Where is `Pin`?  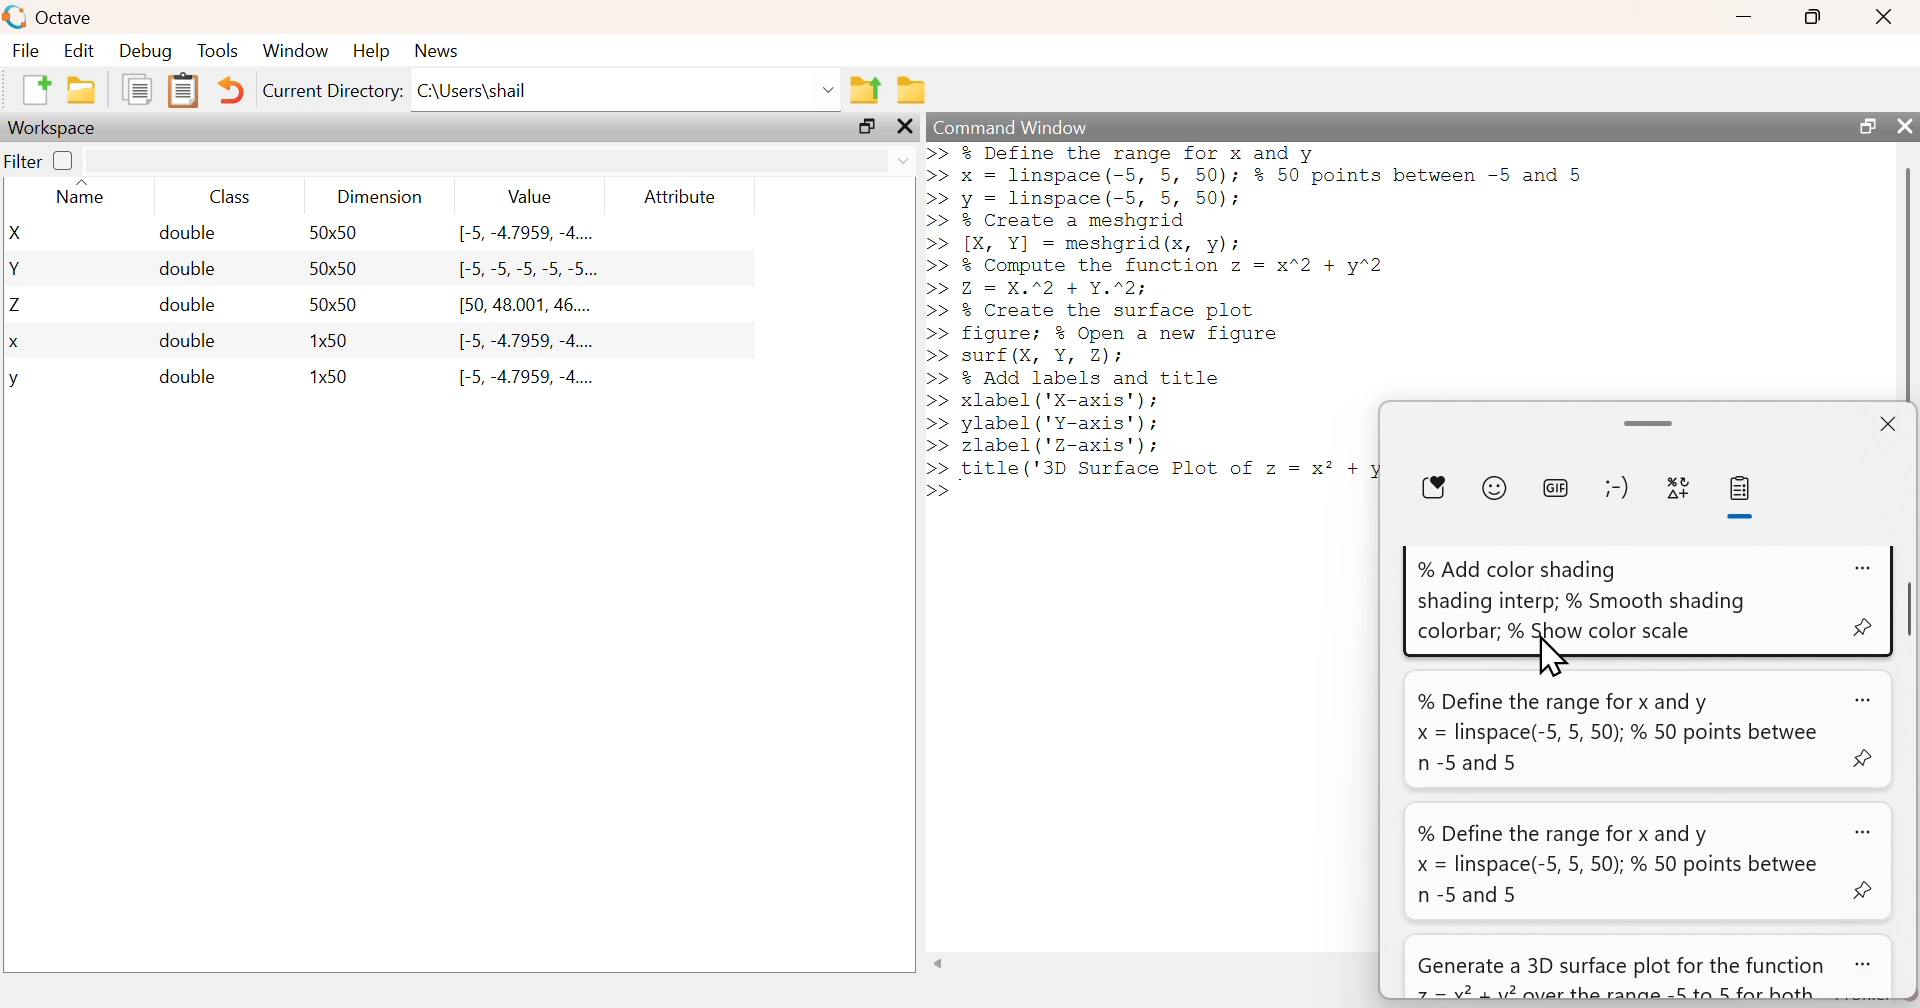 Pin is located at coordinates (1858, 626).